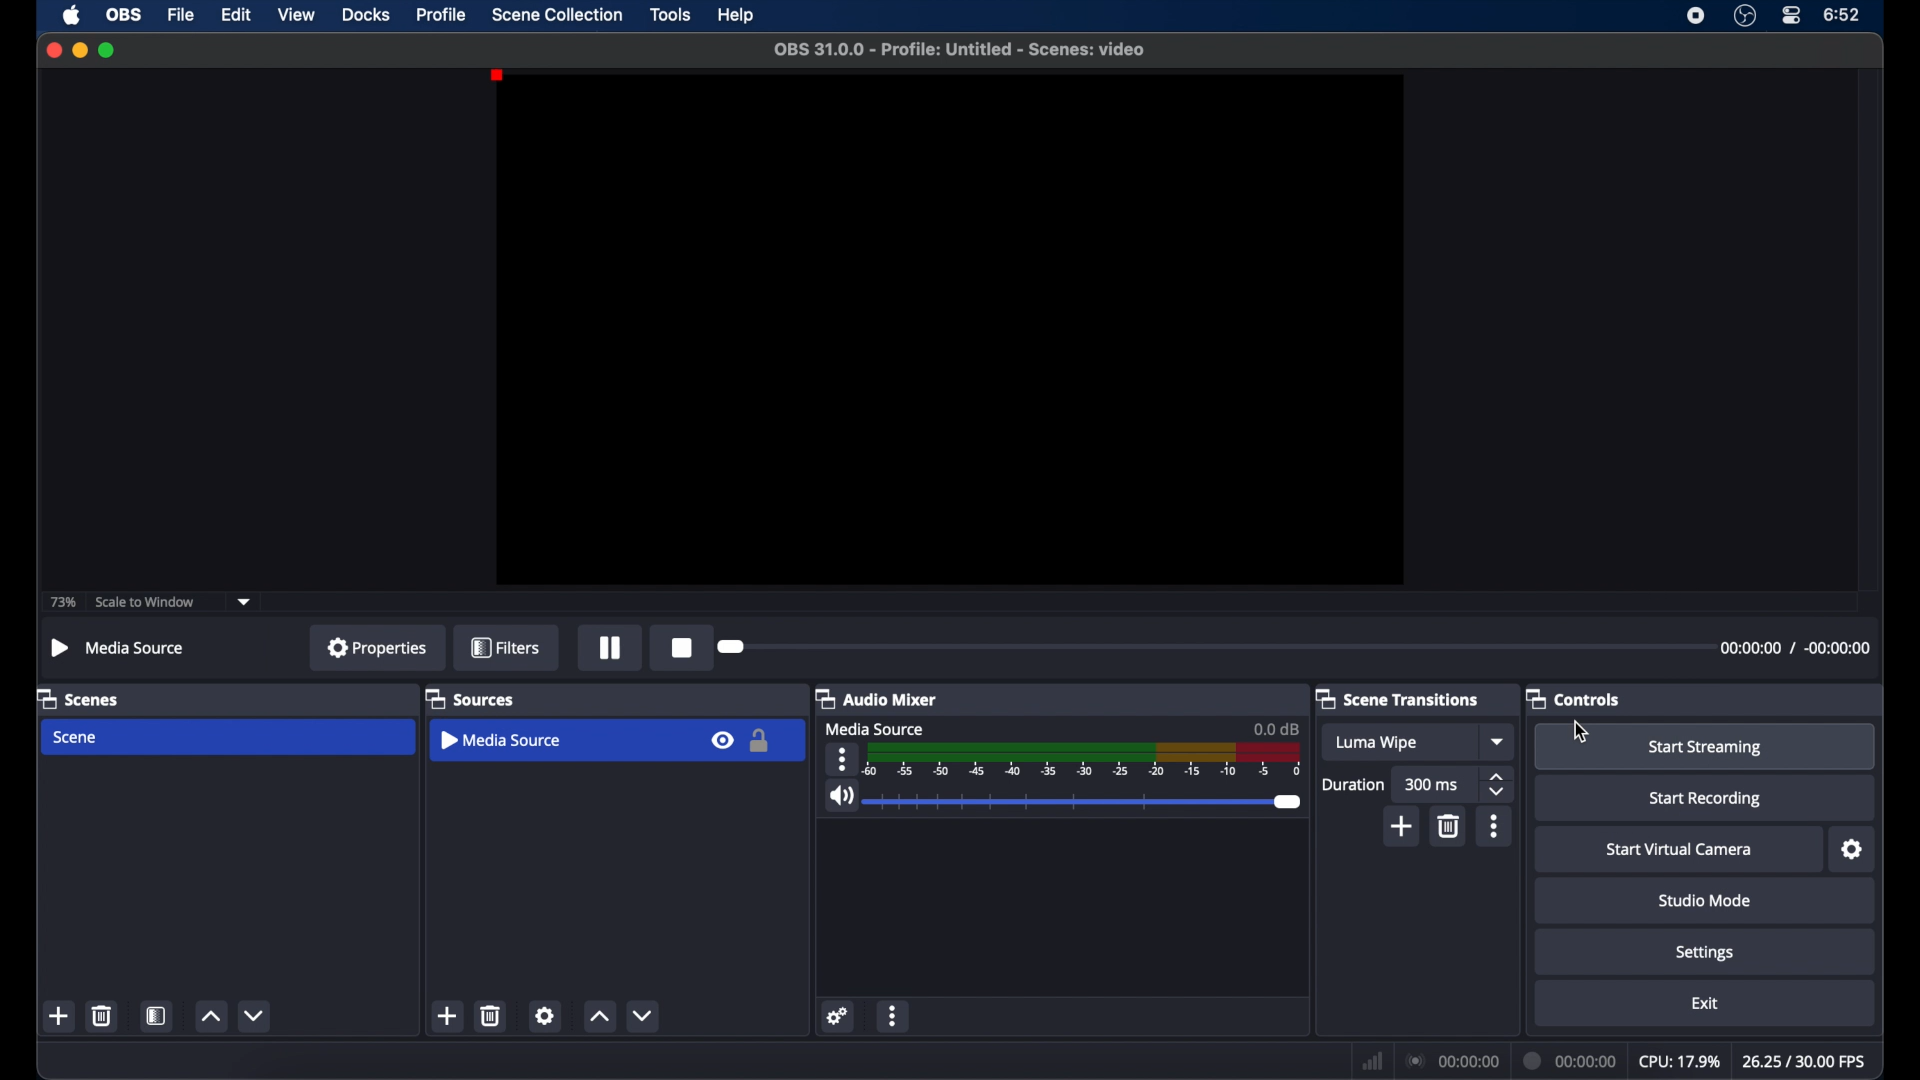  Describe the element at coordinates (1852, 850) in the screenshot. I see `settings` at that location.